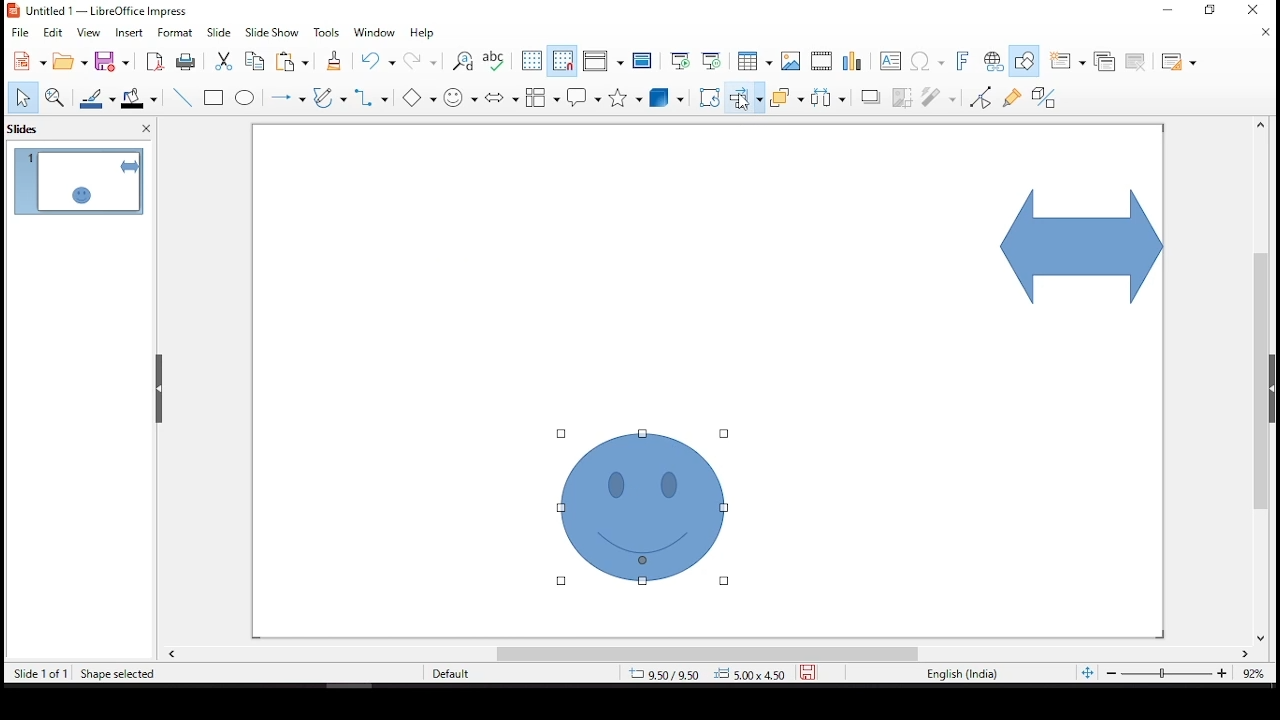 This screenshot has height=720, width=1280. Describe the element at coordinates (98, 9) in the screenshot. I see `Bl Untitled 1 — LibreOffice Impress` at that location.